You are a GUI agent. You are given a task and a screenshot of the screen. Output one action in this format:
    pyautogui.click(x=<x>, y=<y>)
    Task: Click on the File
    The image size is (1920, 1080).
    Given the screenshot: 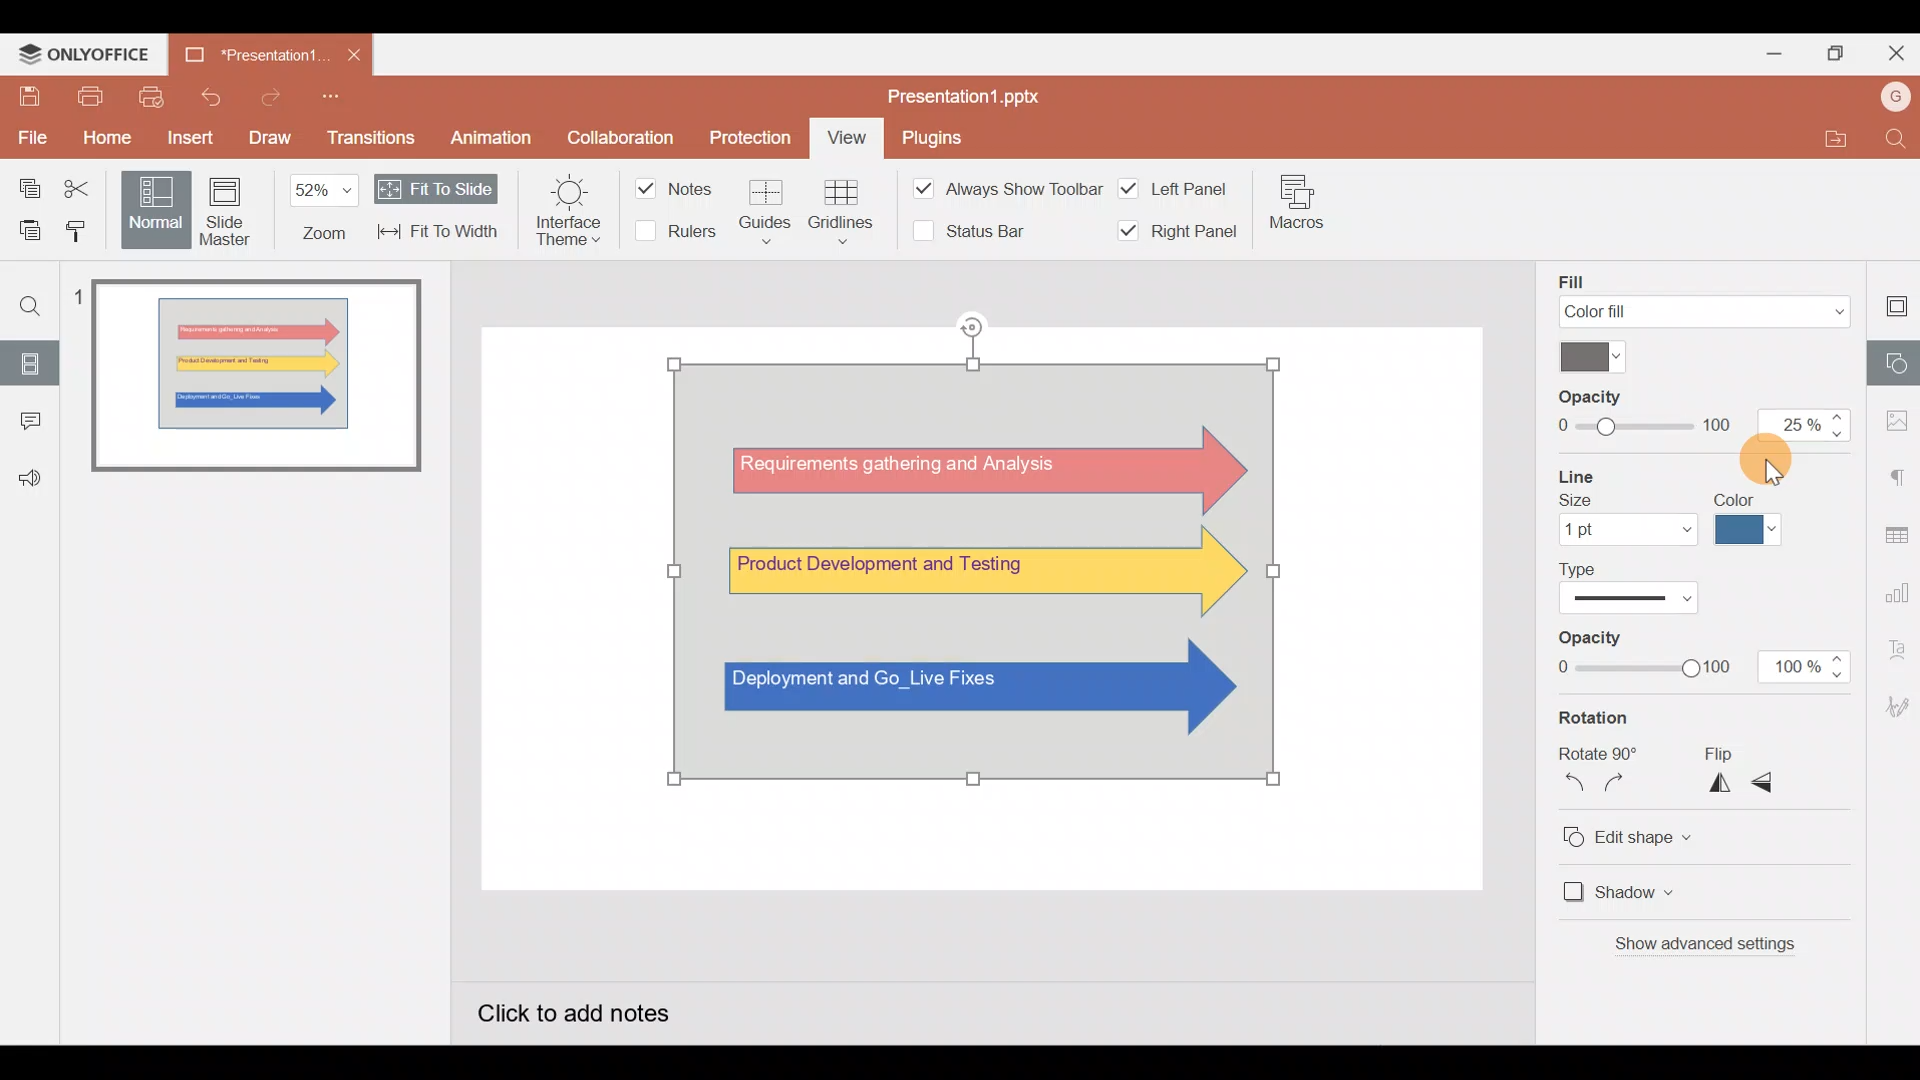 What is the action you would take?
    pyautogui.click(x=30, y=134)
    